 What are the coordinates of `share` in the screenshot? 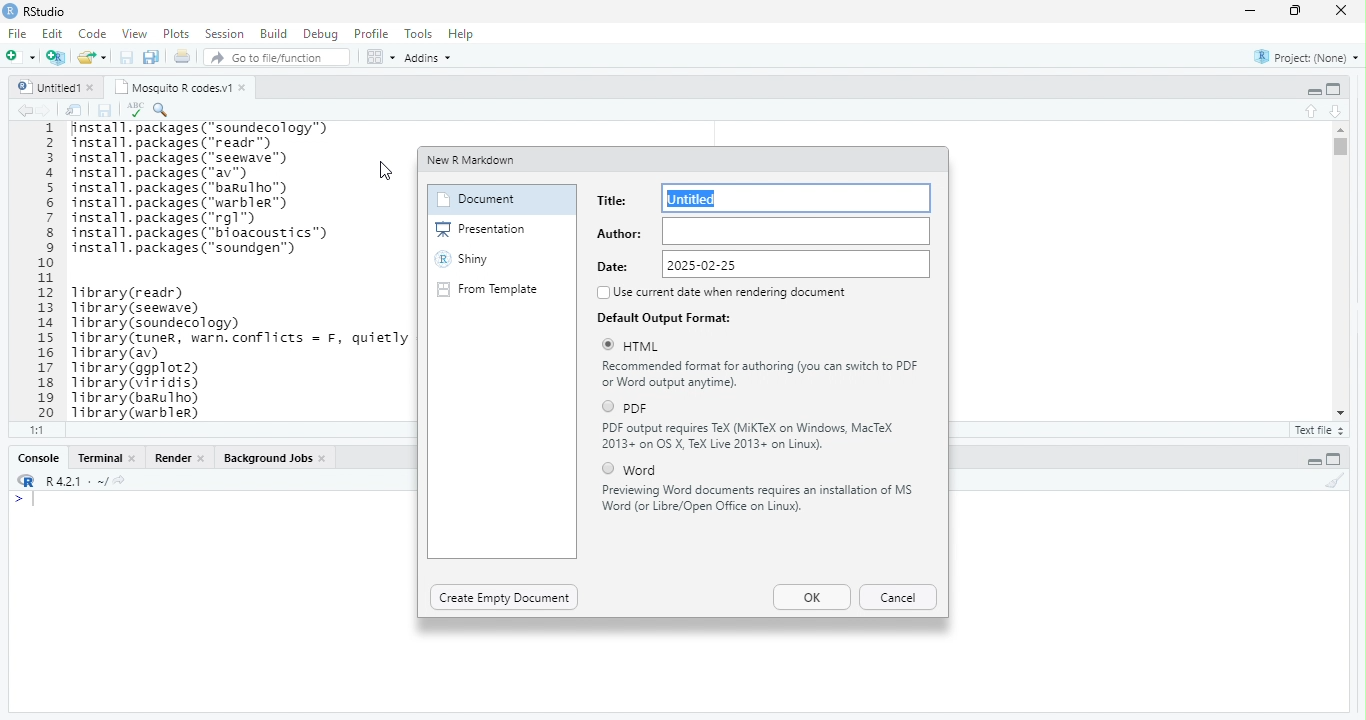 It's located at (93, 57).